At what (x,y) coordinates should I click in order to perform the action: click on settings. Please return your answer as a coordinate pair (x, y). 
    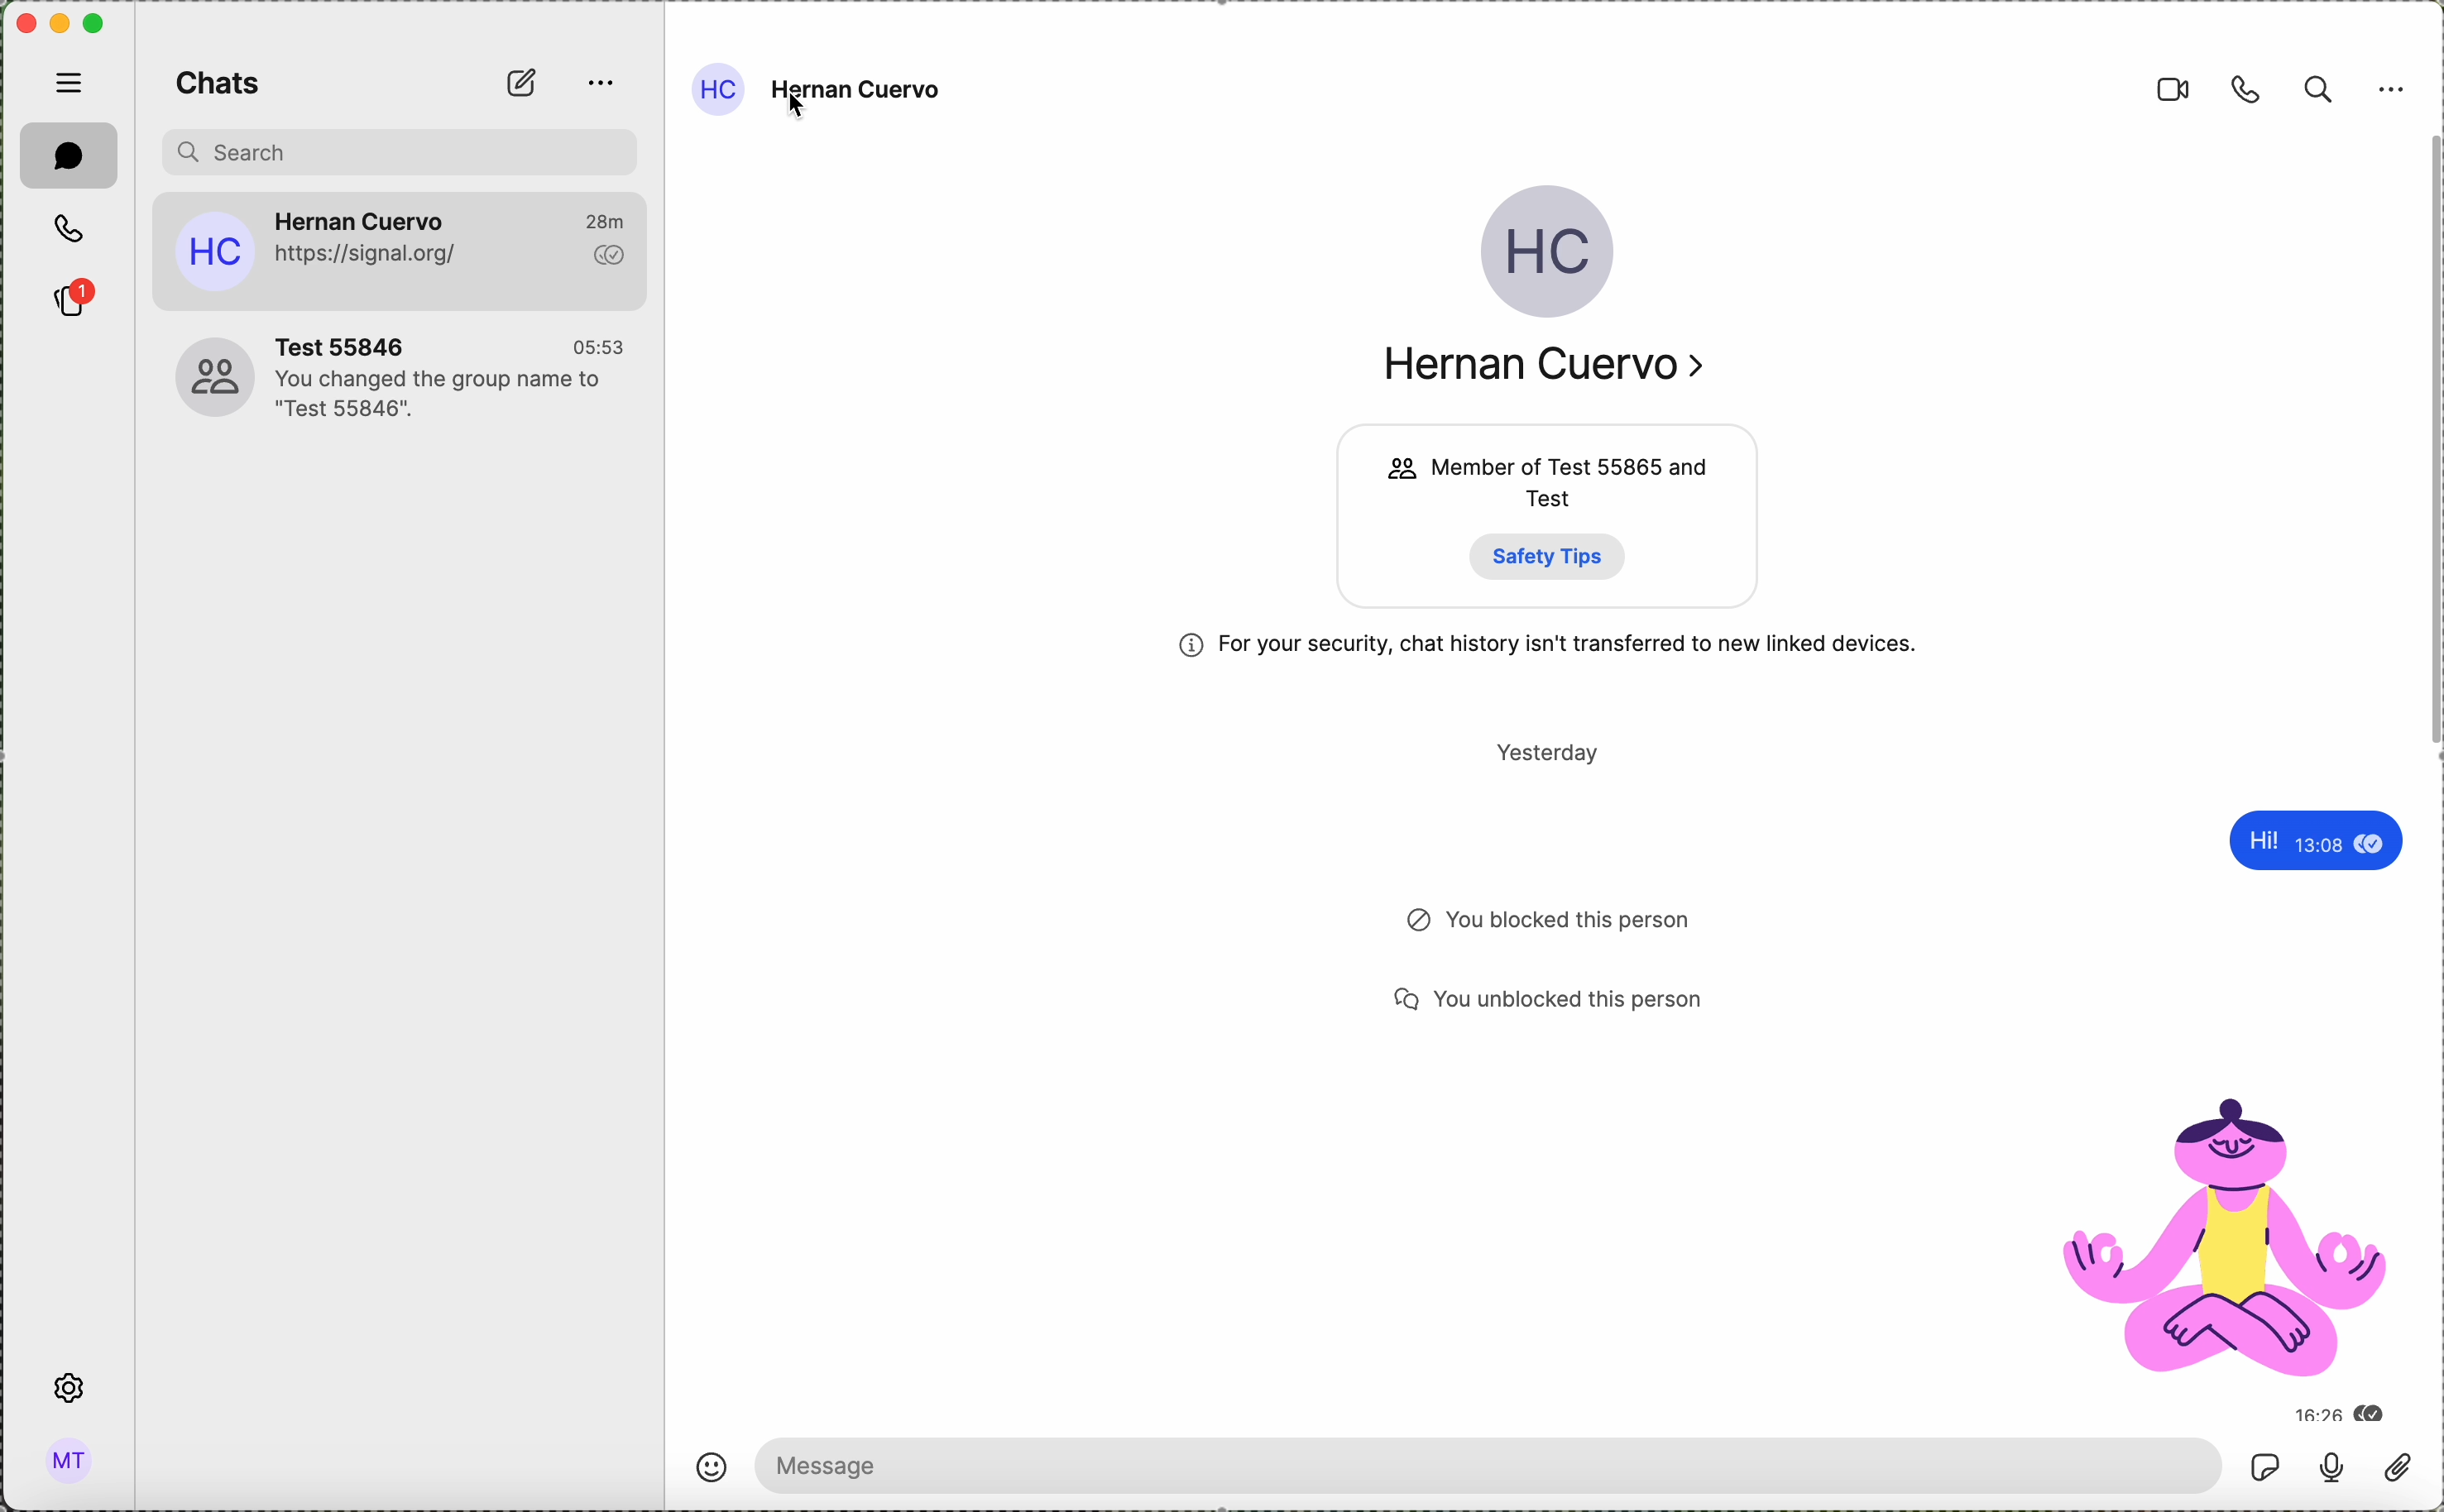
    Looking at the image, I should click on (67, 1388).